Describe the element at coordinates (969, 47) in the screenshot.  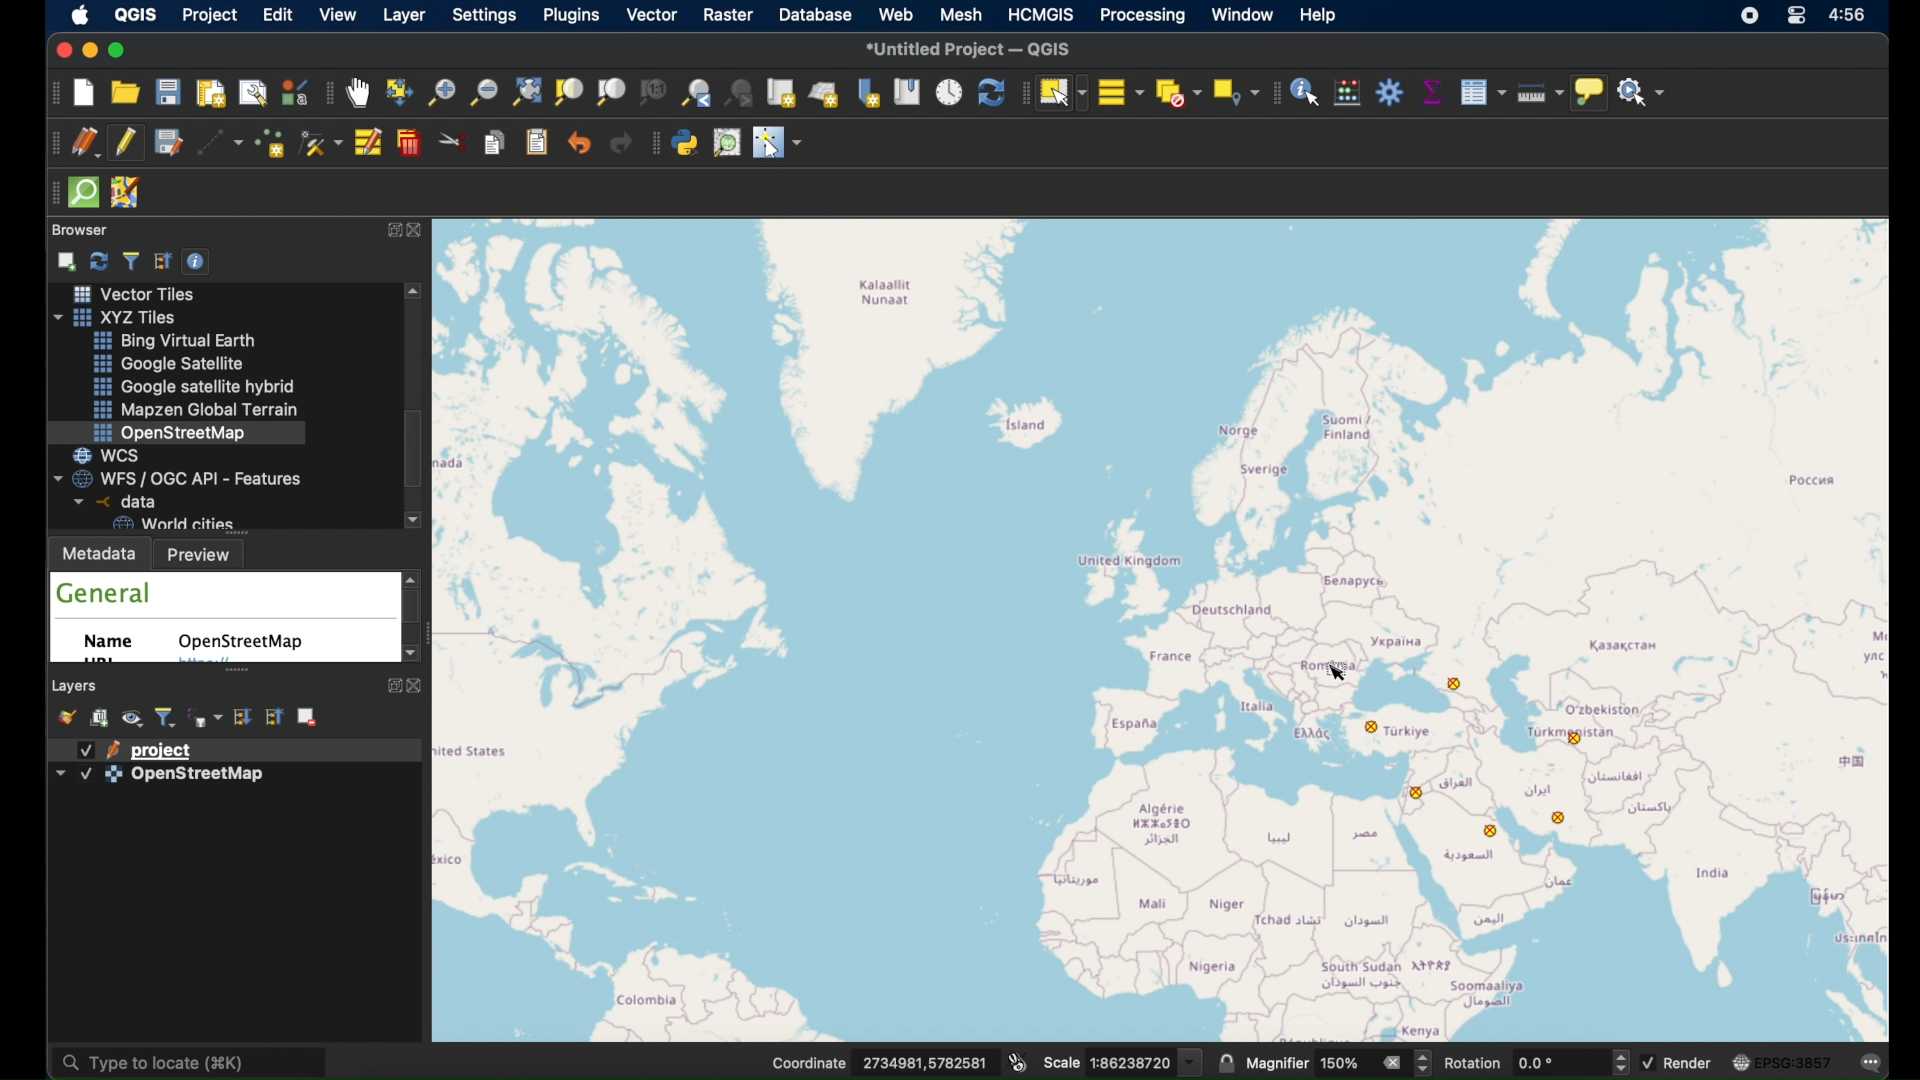
I see `untitled project - QGIS` at that location.